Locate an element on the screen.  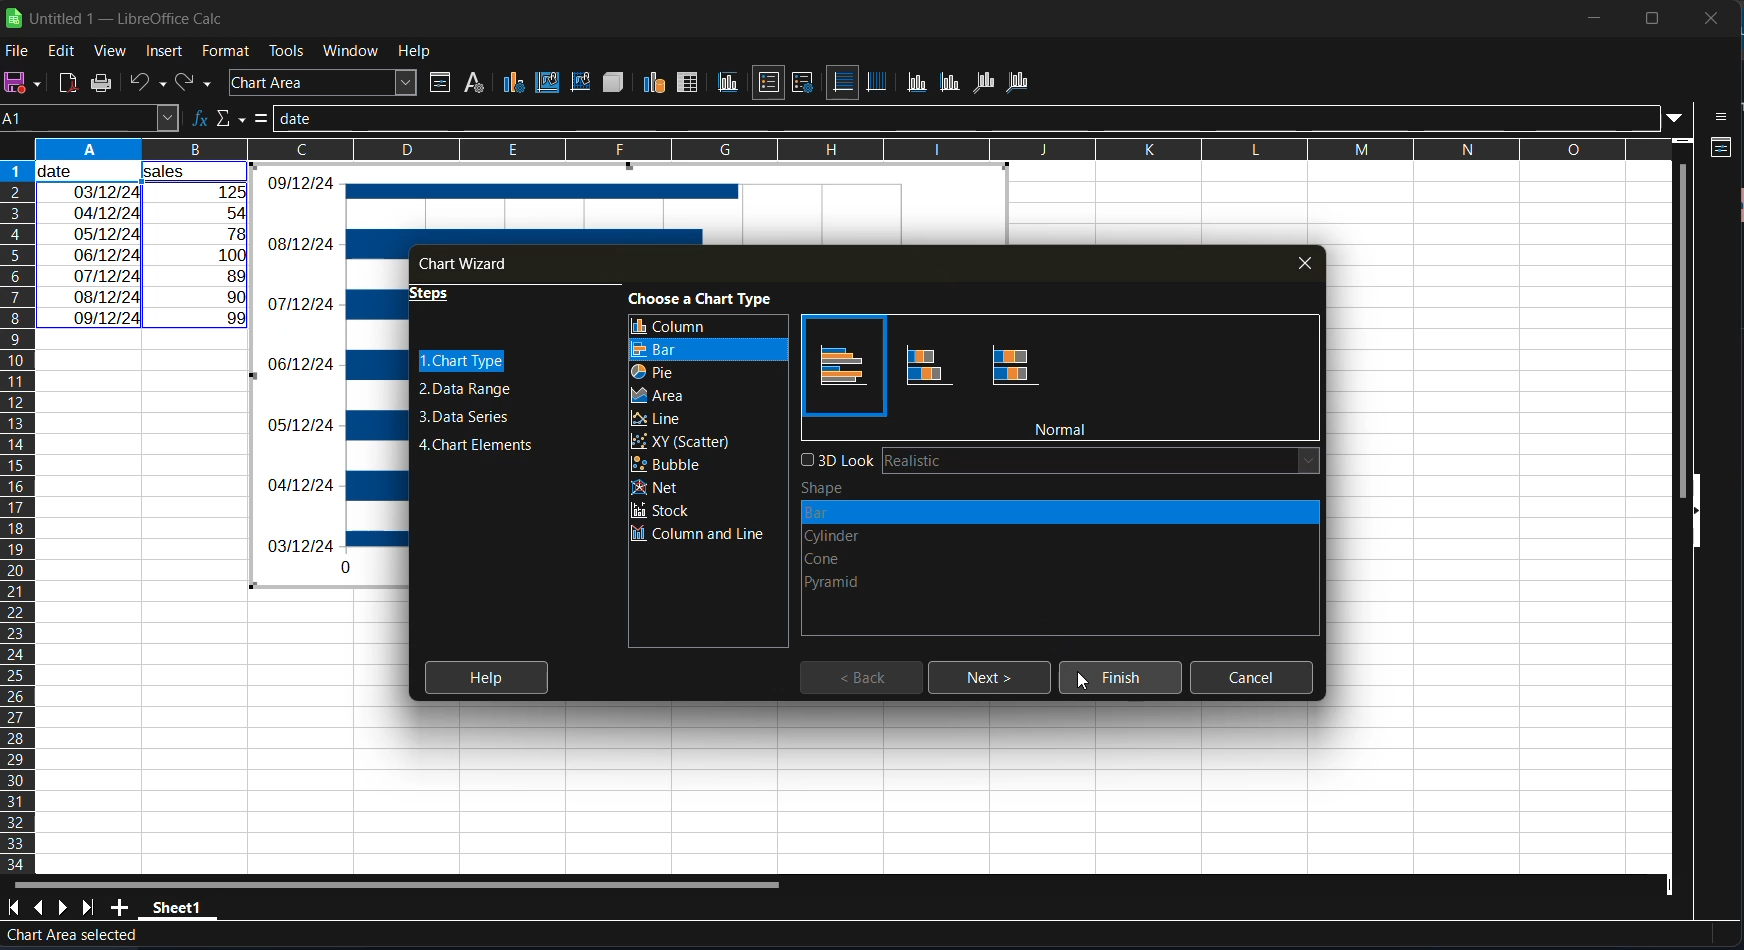
3d view is located at coordinates (613, 82).